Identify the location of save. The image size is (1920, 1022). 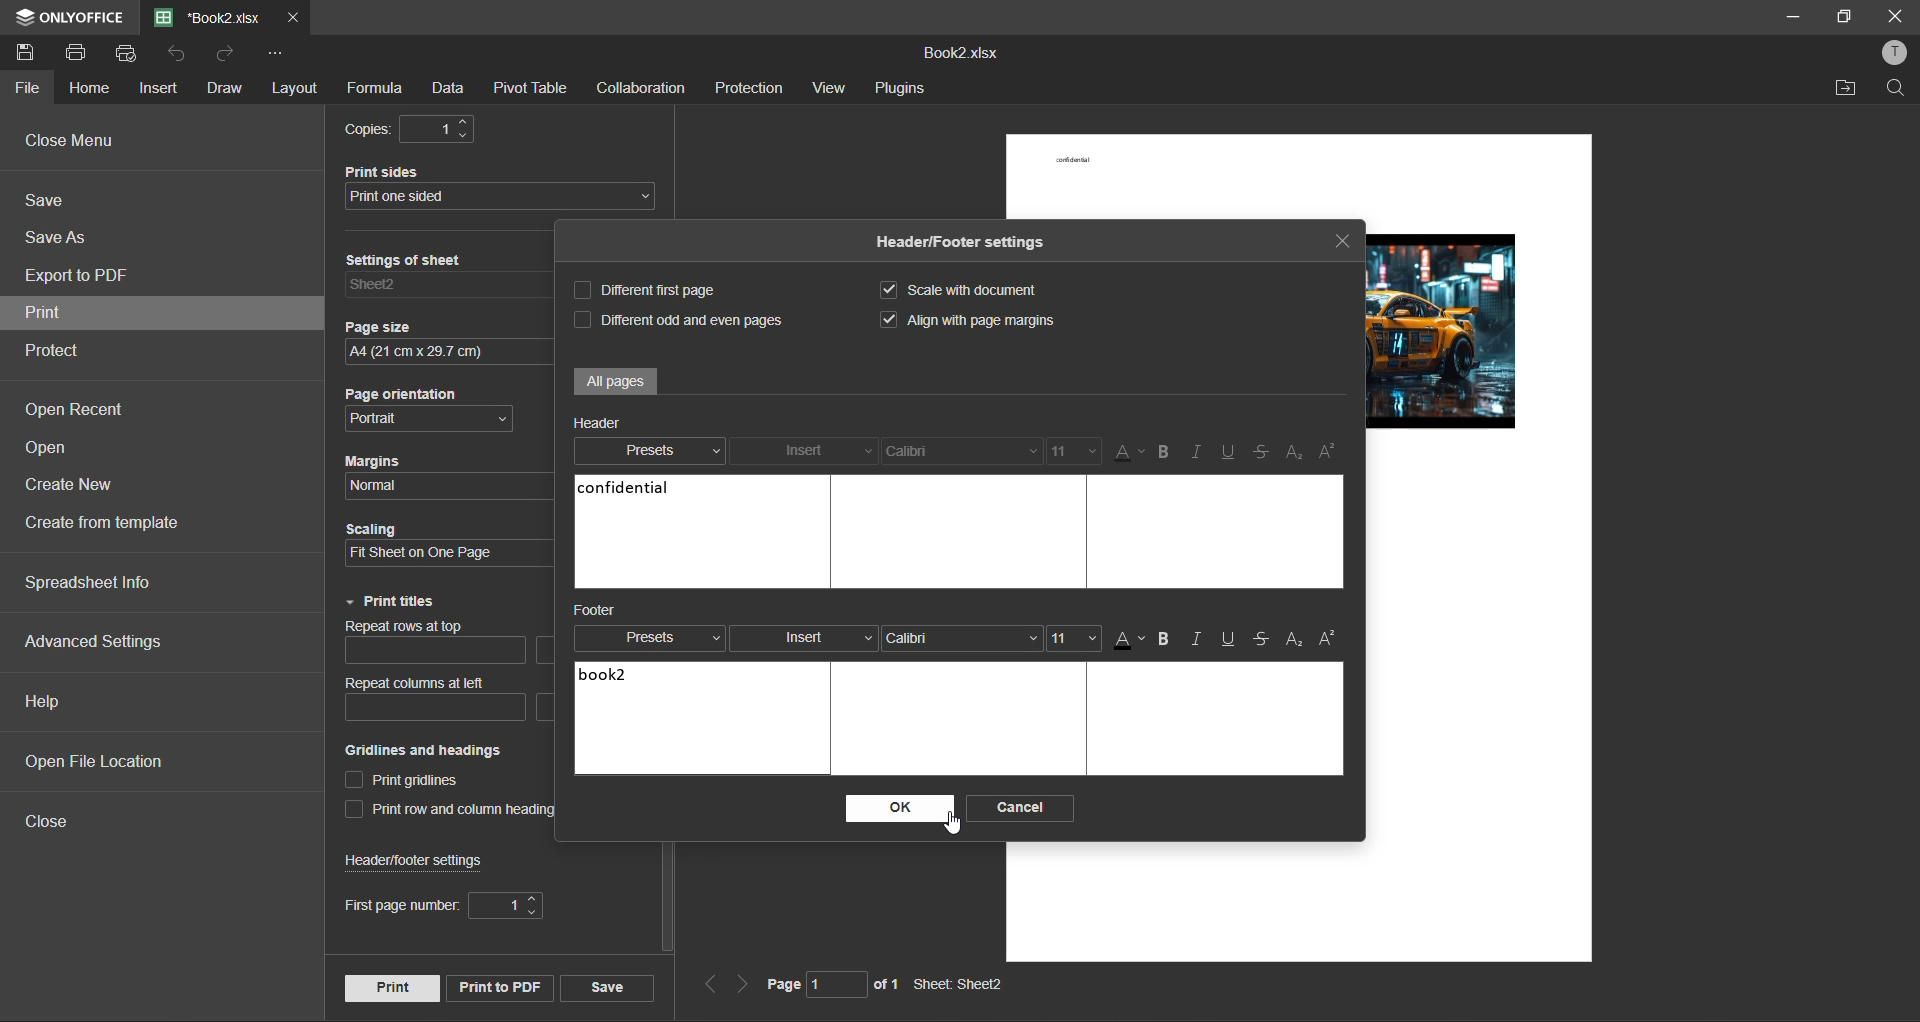
(56, 201).